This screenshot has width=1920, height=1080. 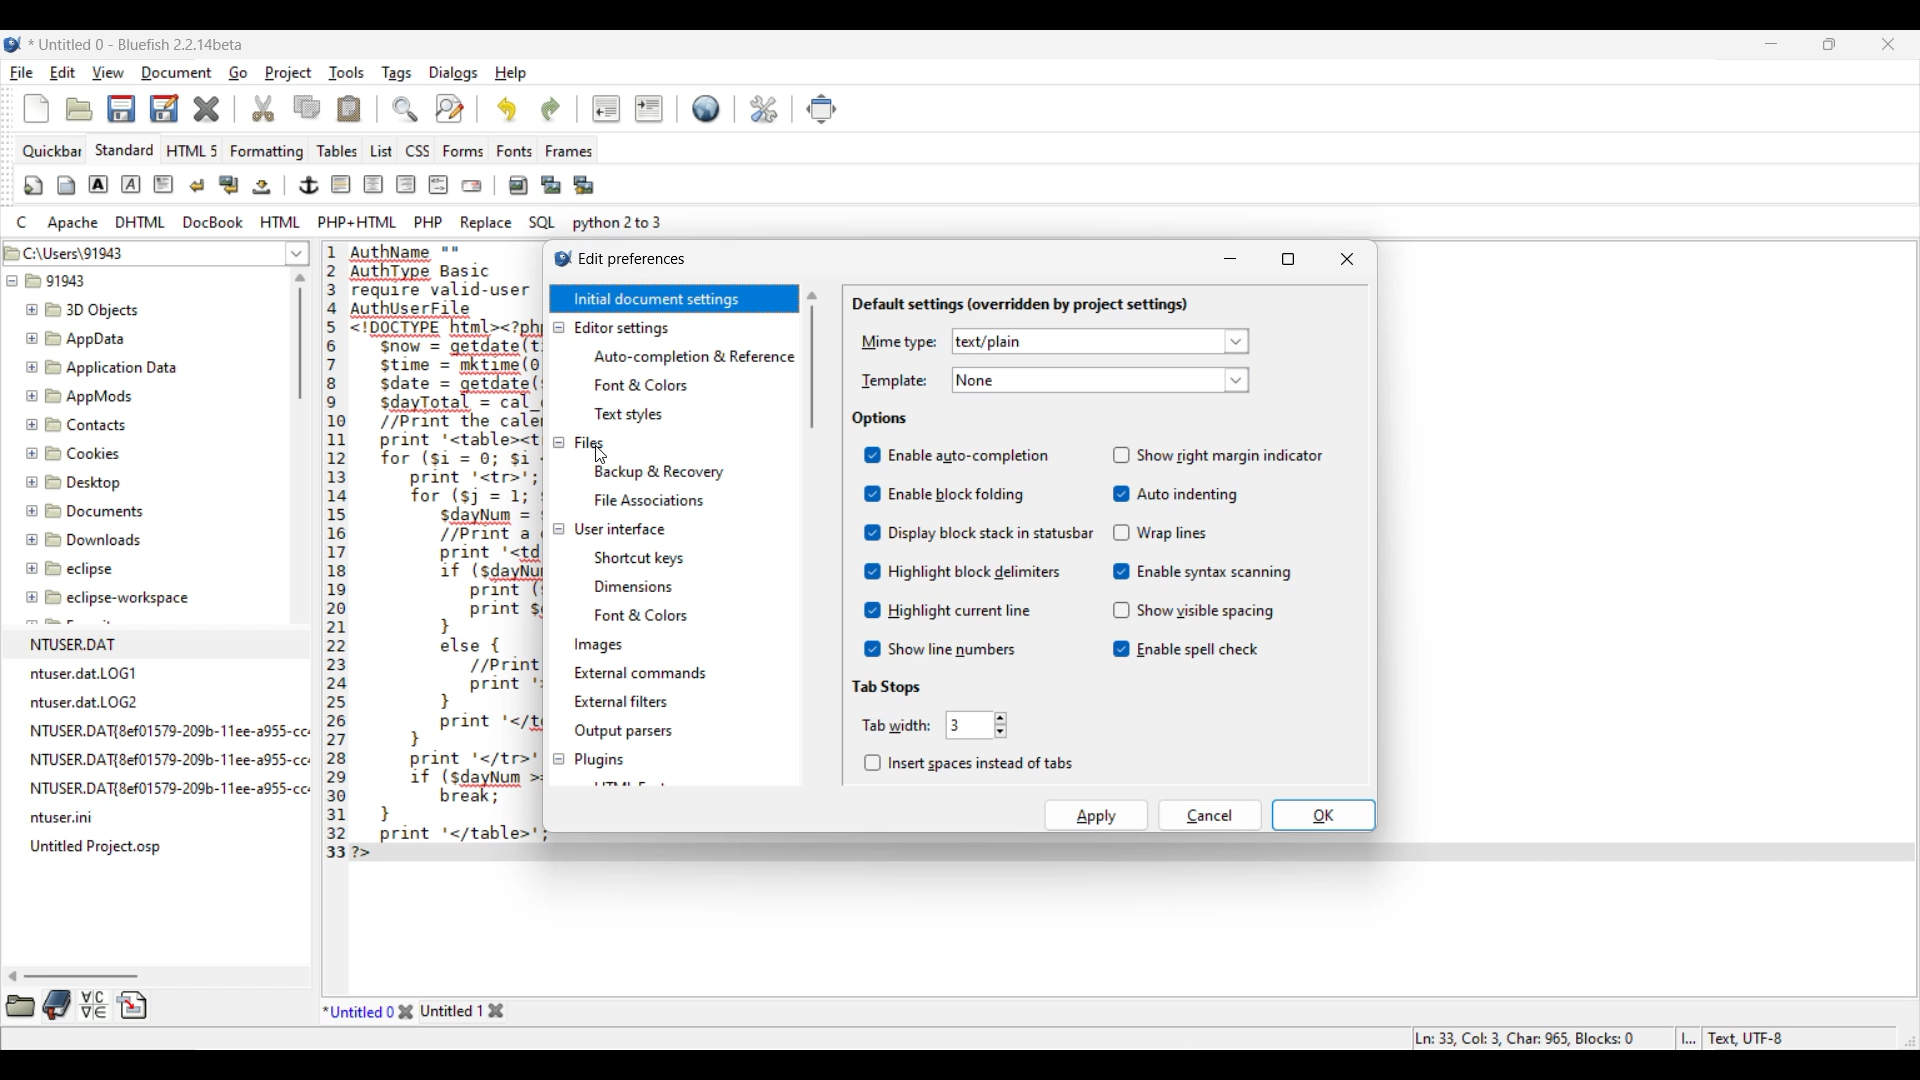 I want to click on Tools menu, so click(x=347, y=73).